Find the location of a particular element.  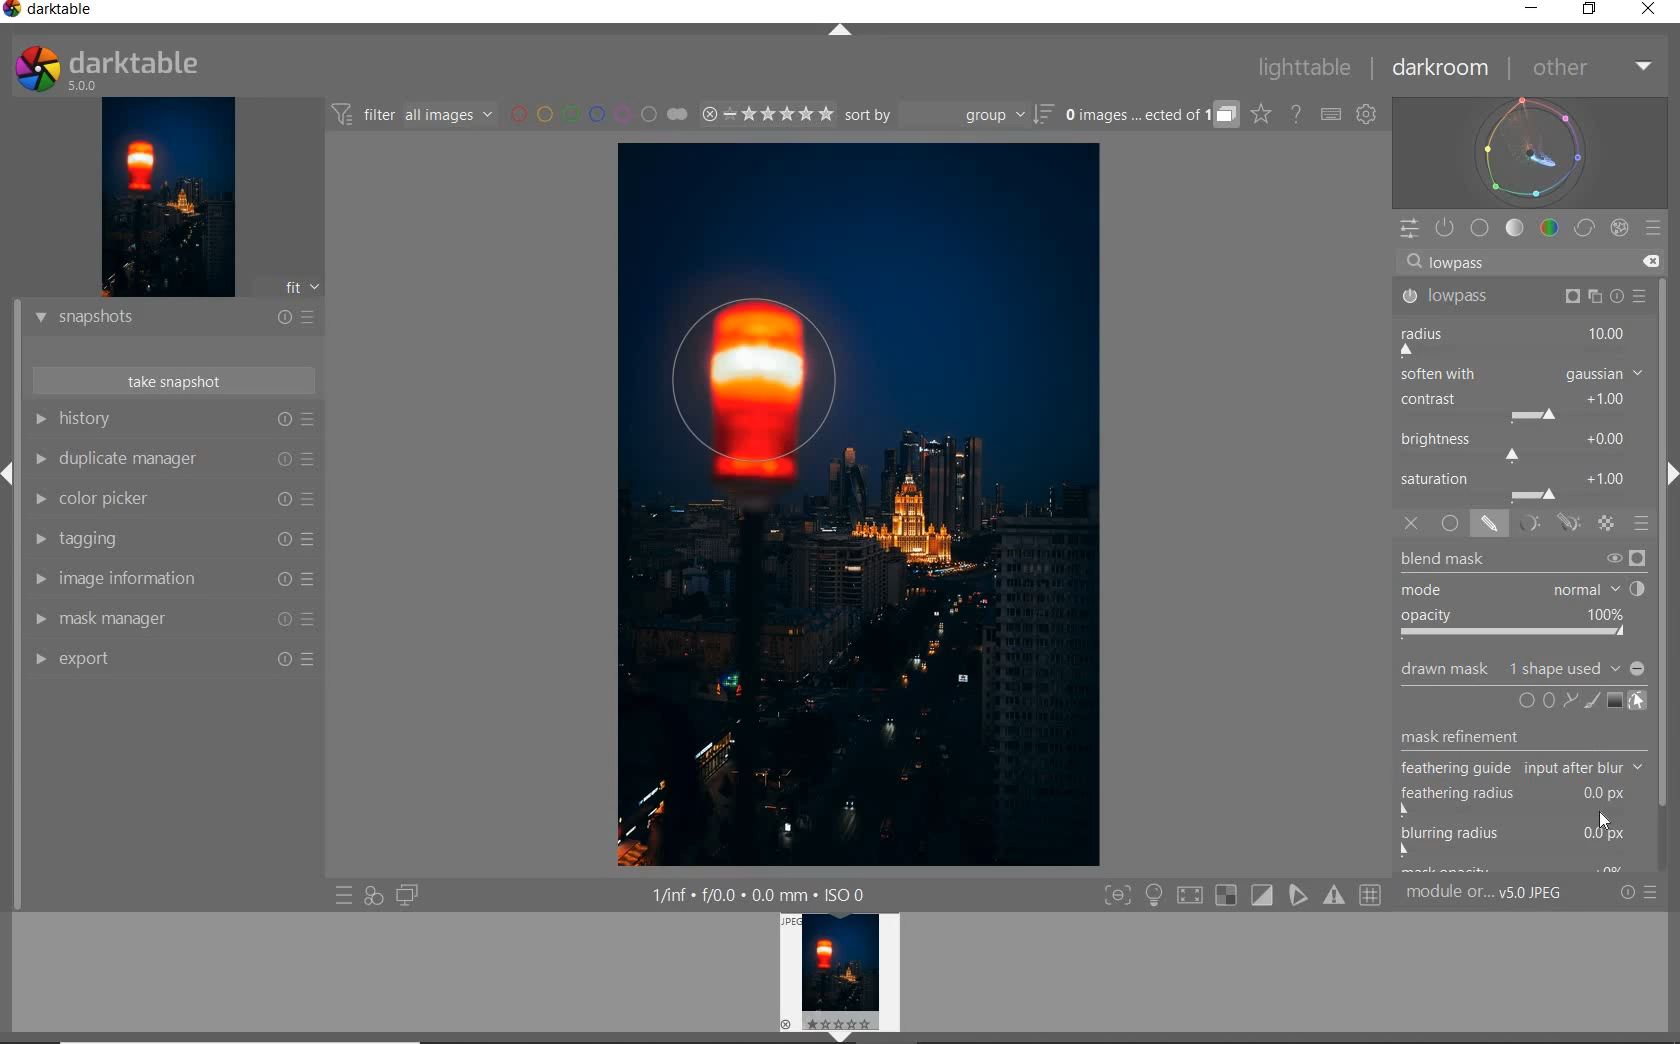

IMAGE INFORMATION is located at coordinates (172, 581).